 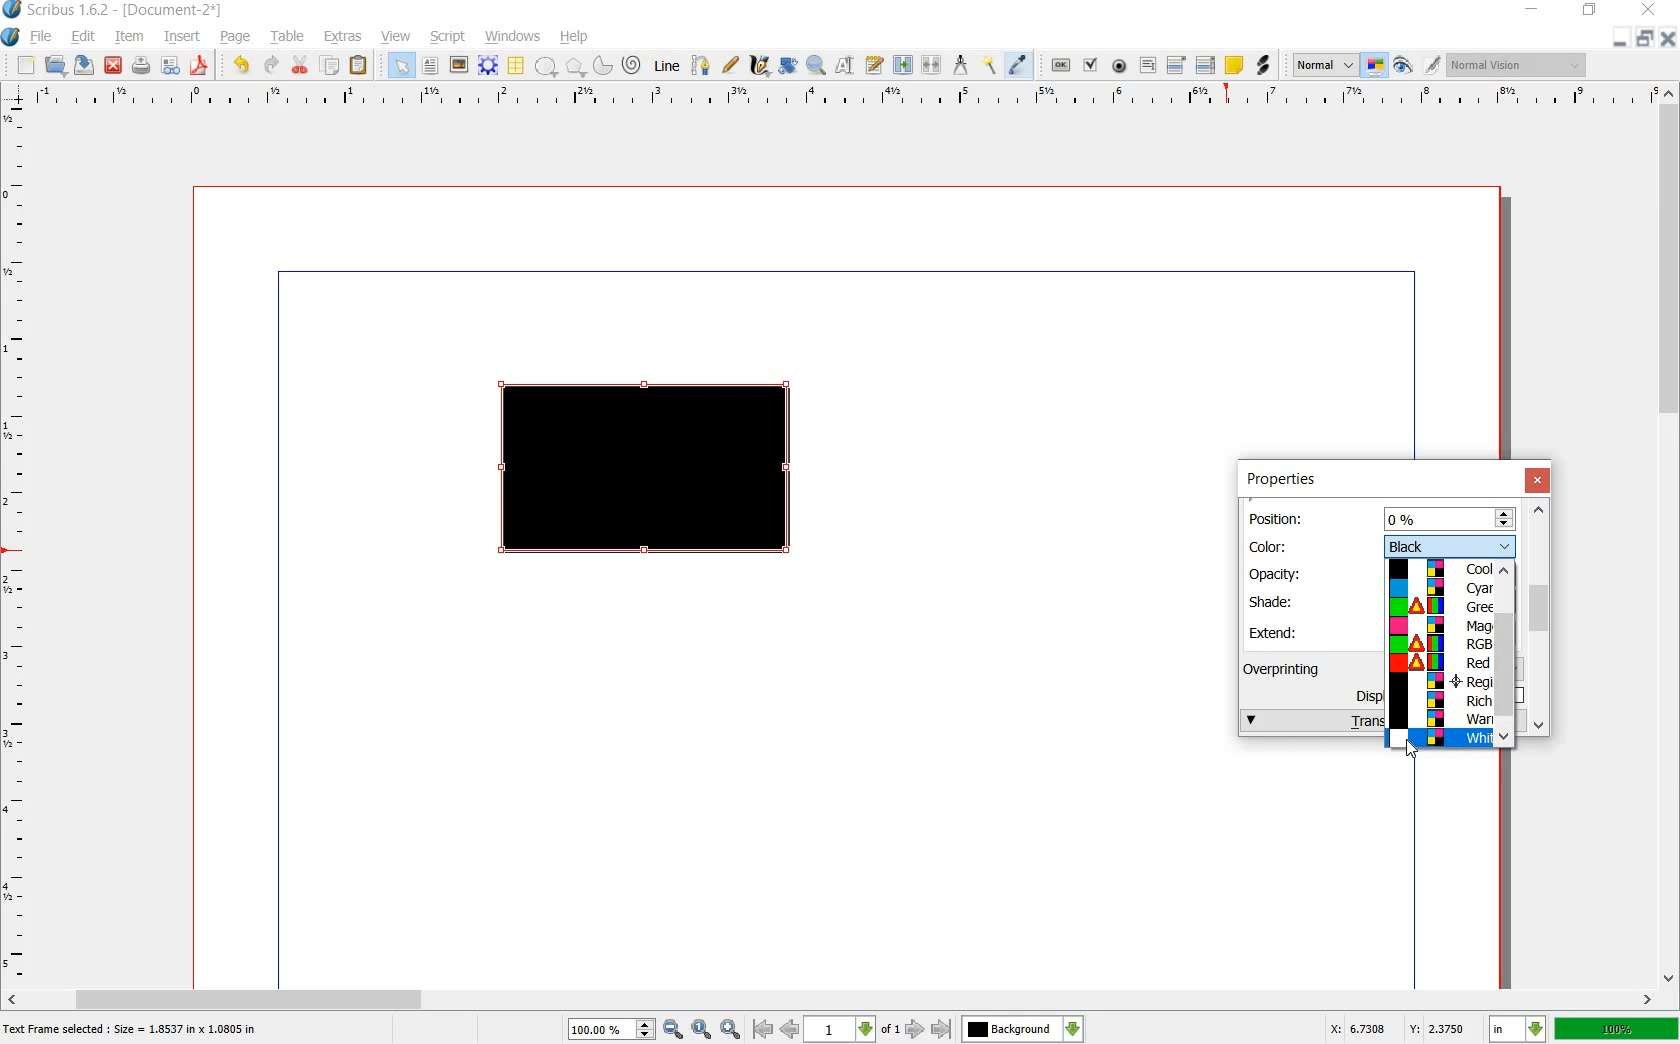 I want to click on shade, so click(x=1279, y=601).